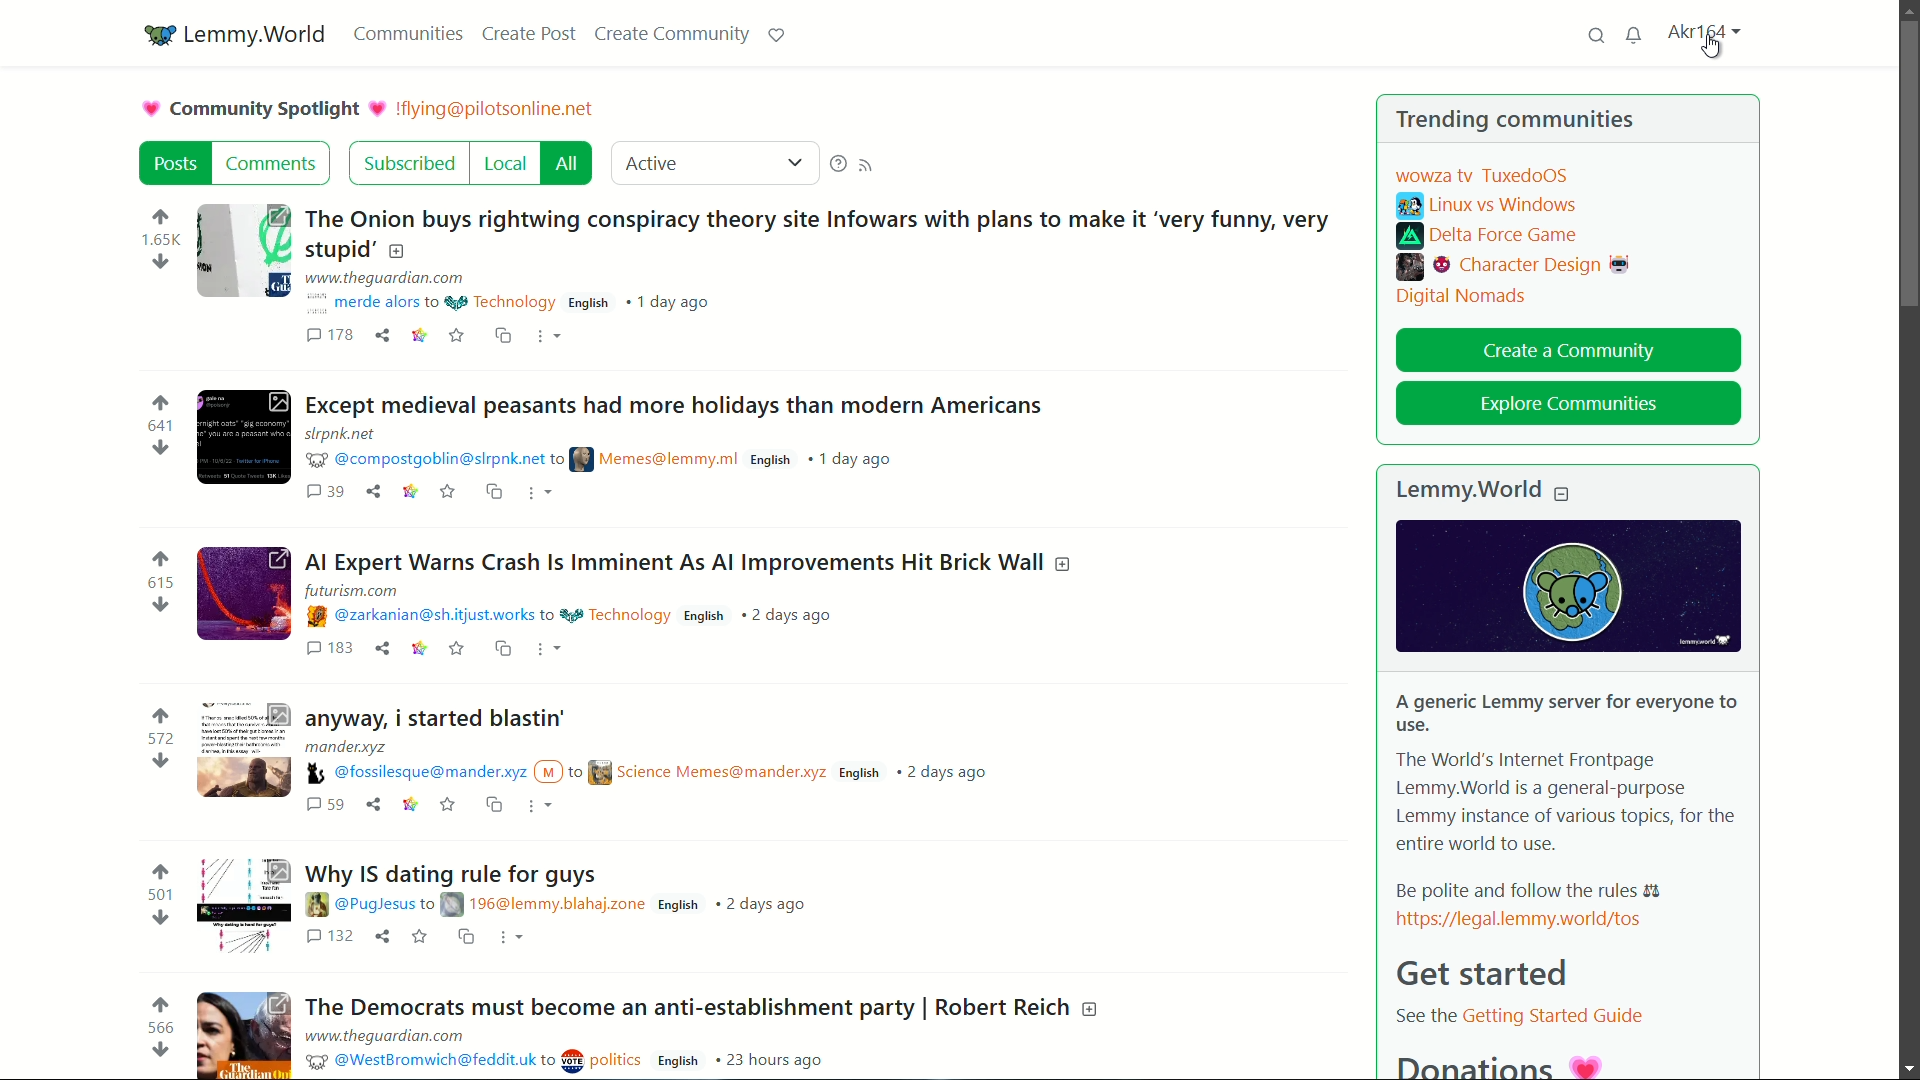 This screenshot has width=1920, height=1080. Describe the element at coordinates (440, 718) in the screenshot. I see `post-4` at that location.